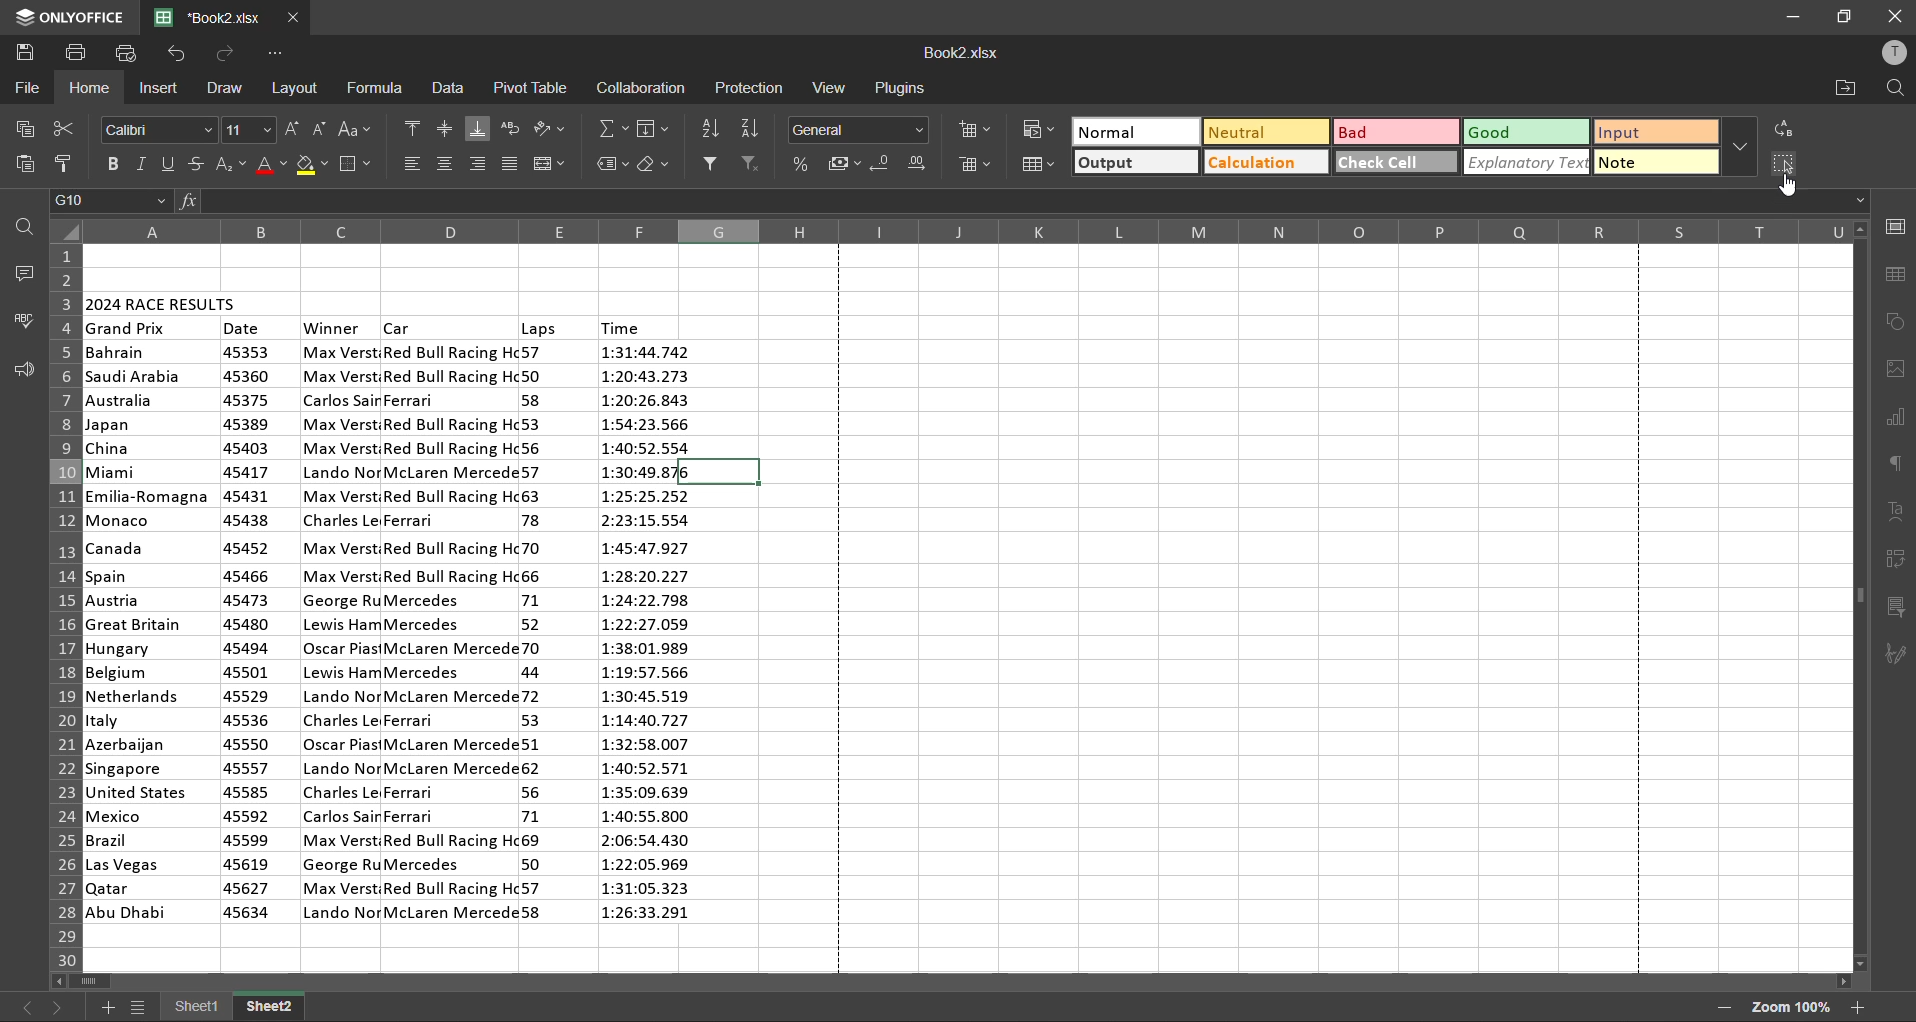 The width and height of the screenshot is (1916, 1022). I want to click on align right, so click(479, 165).